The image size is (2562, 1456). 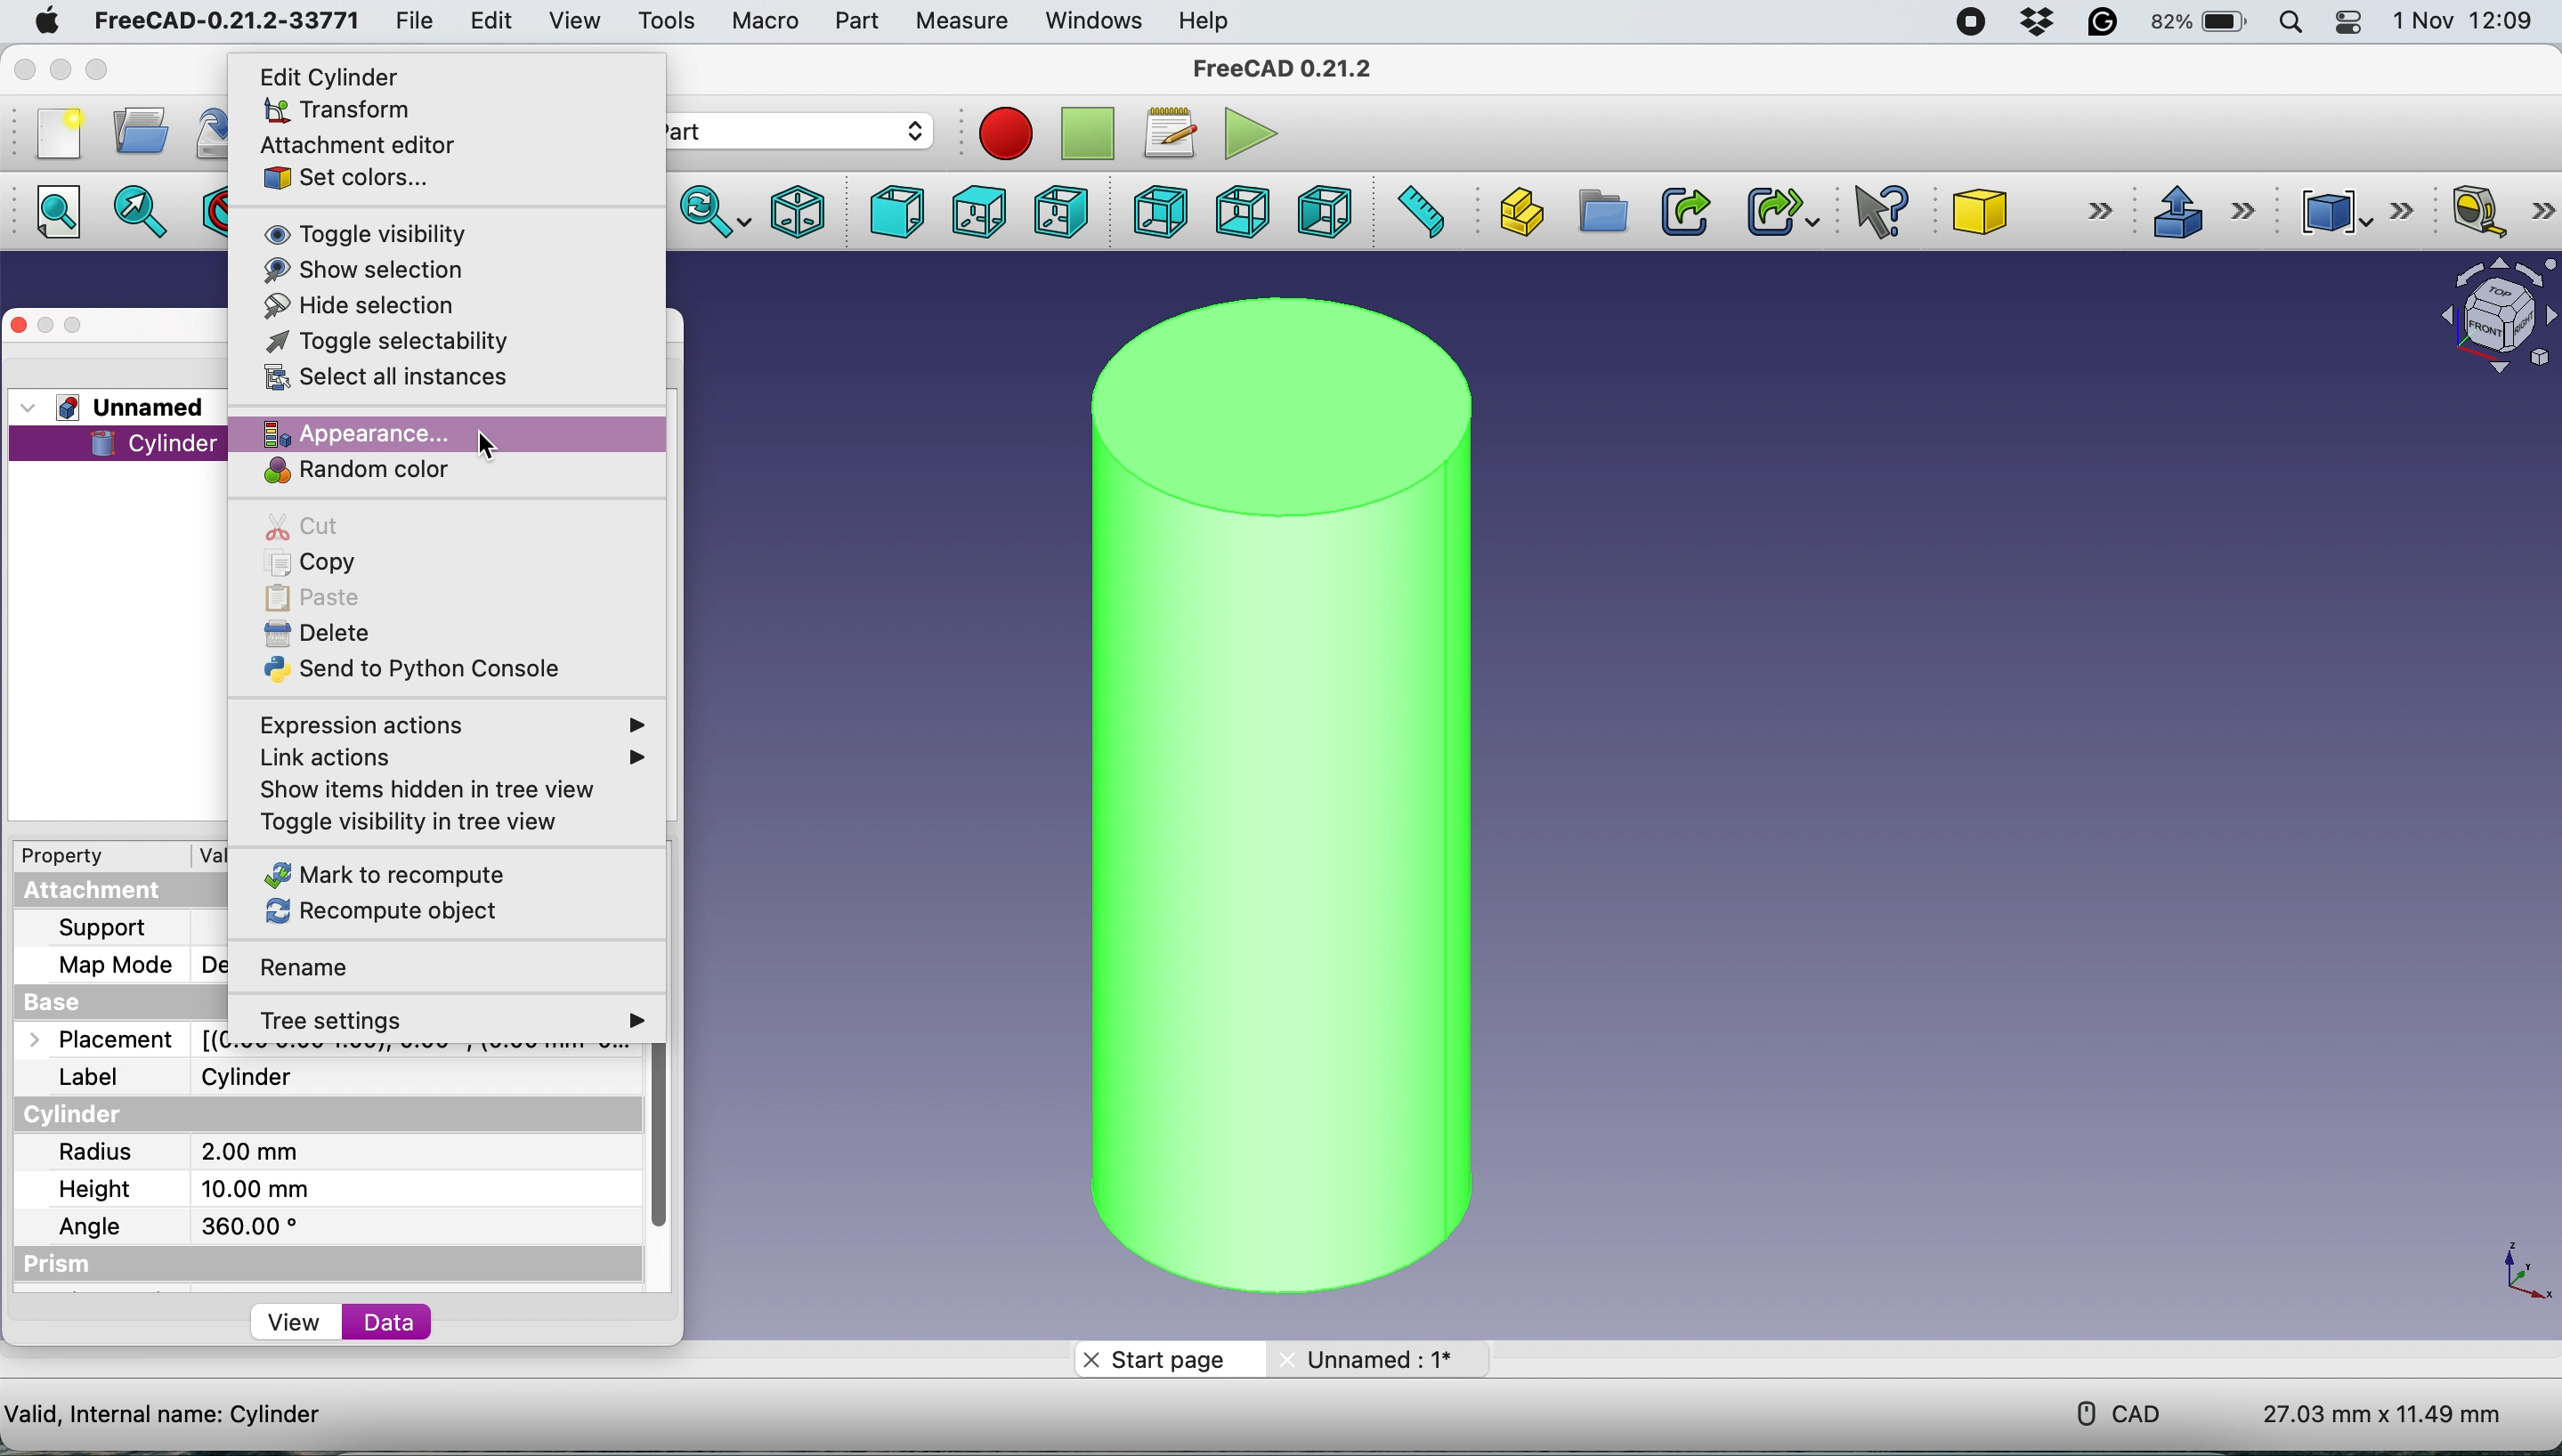 I want to click on extrusions, so click(x=2210, y=214).